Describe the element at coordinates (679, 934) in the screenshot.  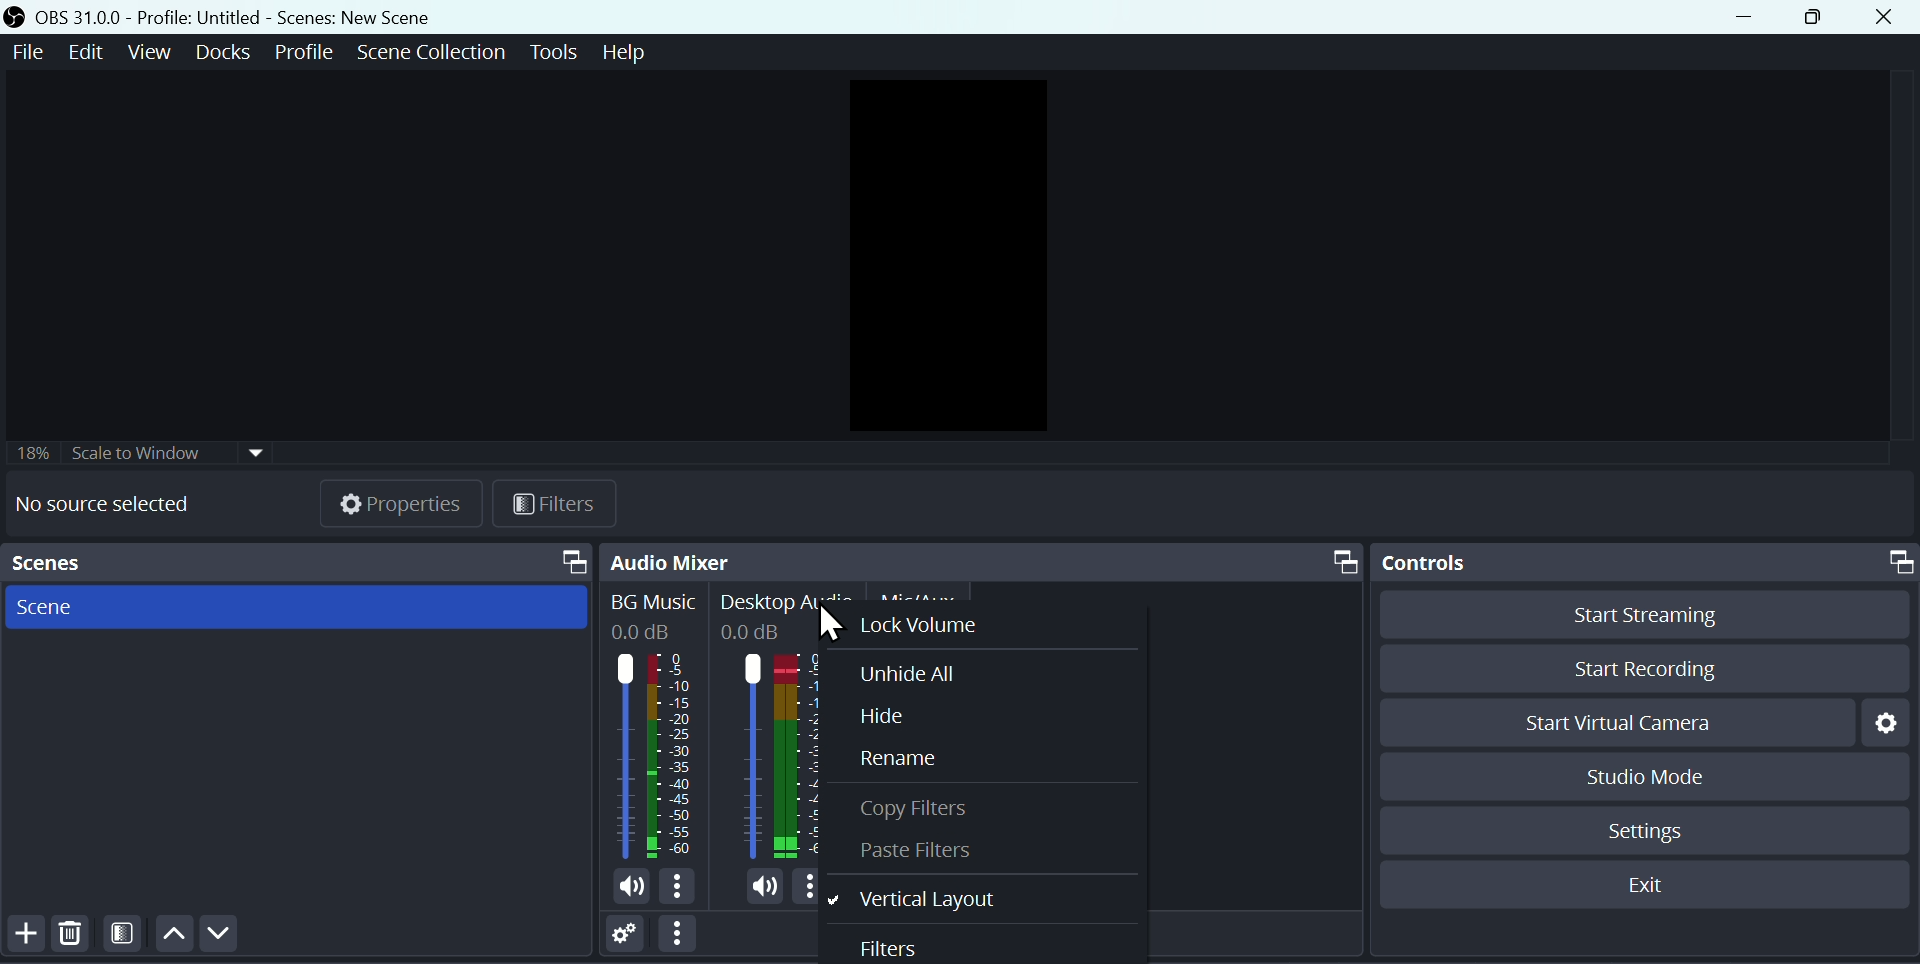
I see `option` at that location.